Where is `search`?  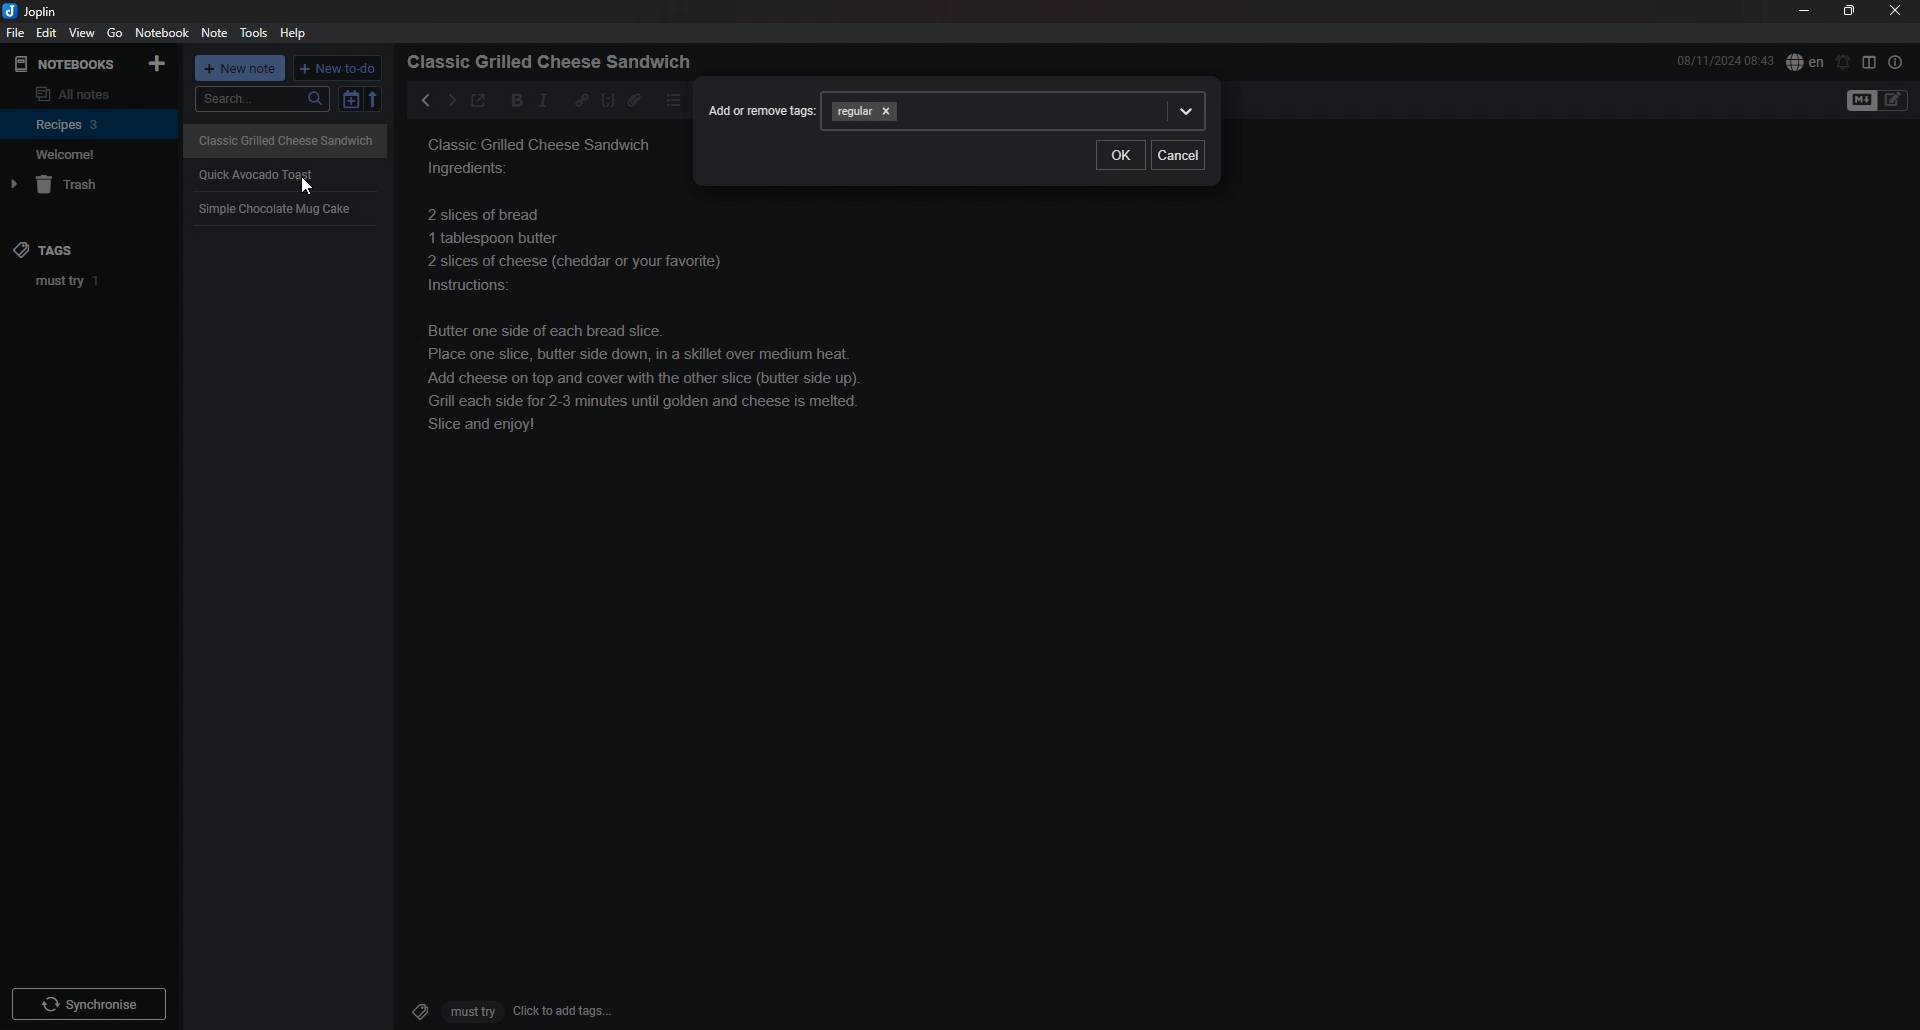
search is located at coordinates (263, 100).